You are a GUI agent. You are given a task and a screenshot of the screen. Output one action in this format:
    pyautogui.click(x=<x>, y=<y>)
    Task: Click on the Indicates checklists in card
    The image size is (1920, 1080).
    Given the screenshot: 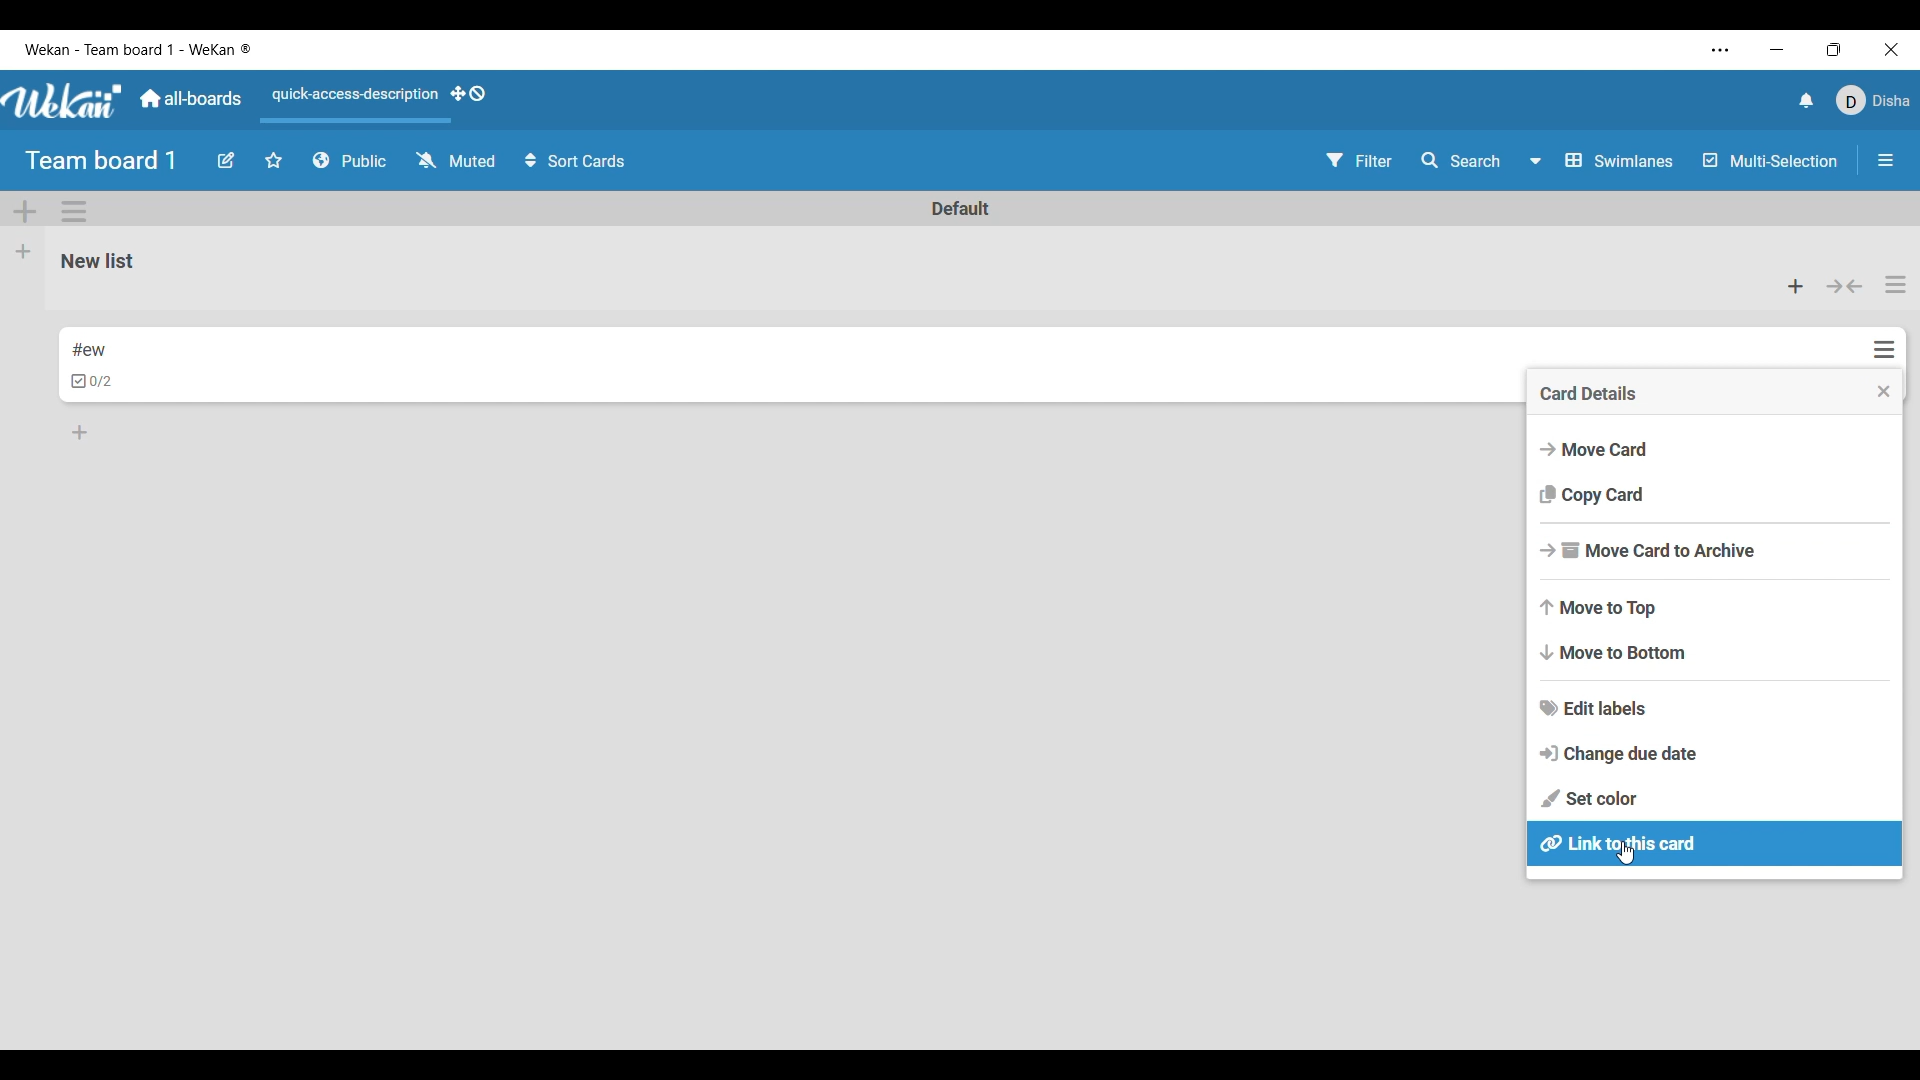 What is the action you would take?
    pyautogui.click(x=92, y=381)
    